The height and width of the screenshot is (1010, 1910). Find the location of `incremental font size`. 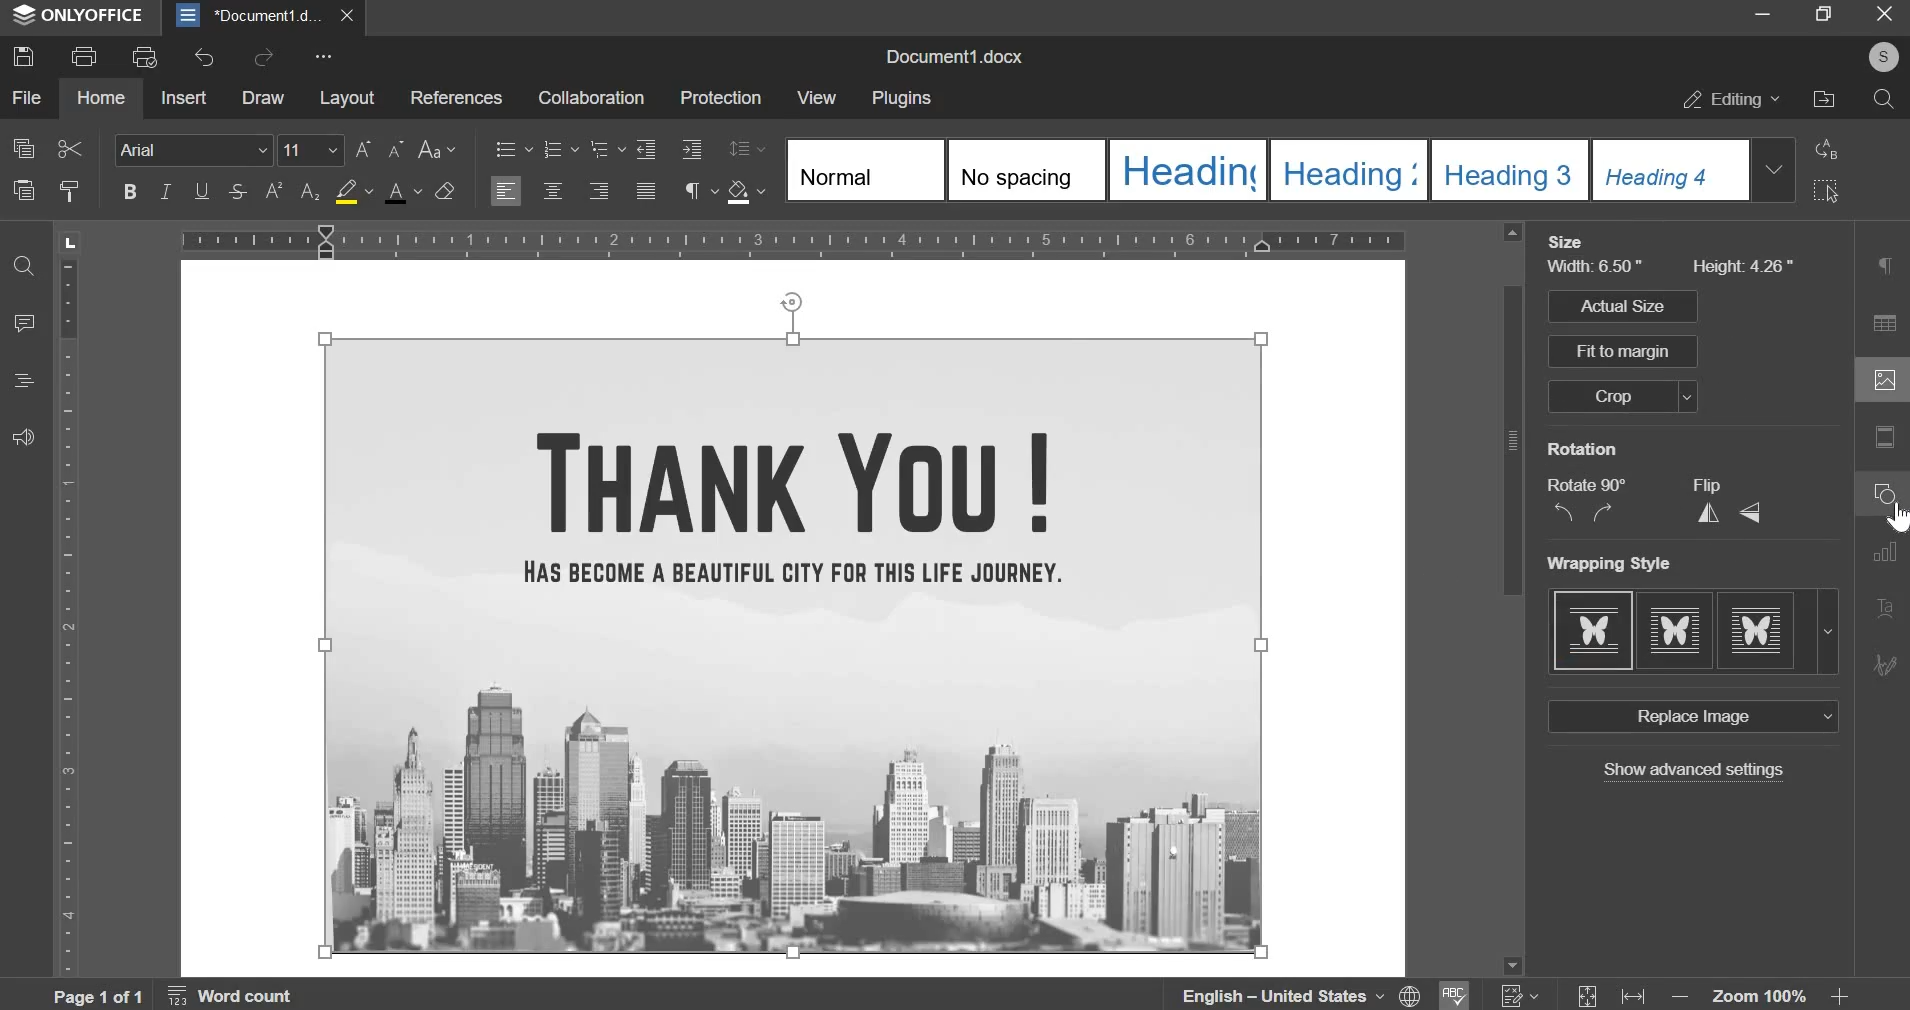

incremental font size is located at coordinates (366, 150).